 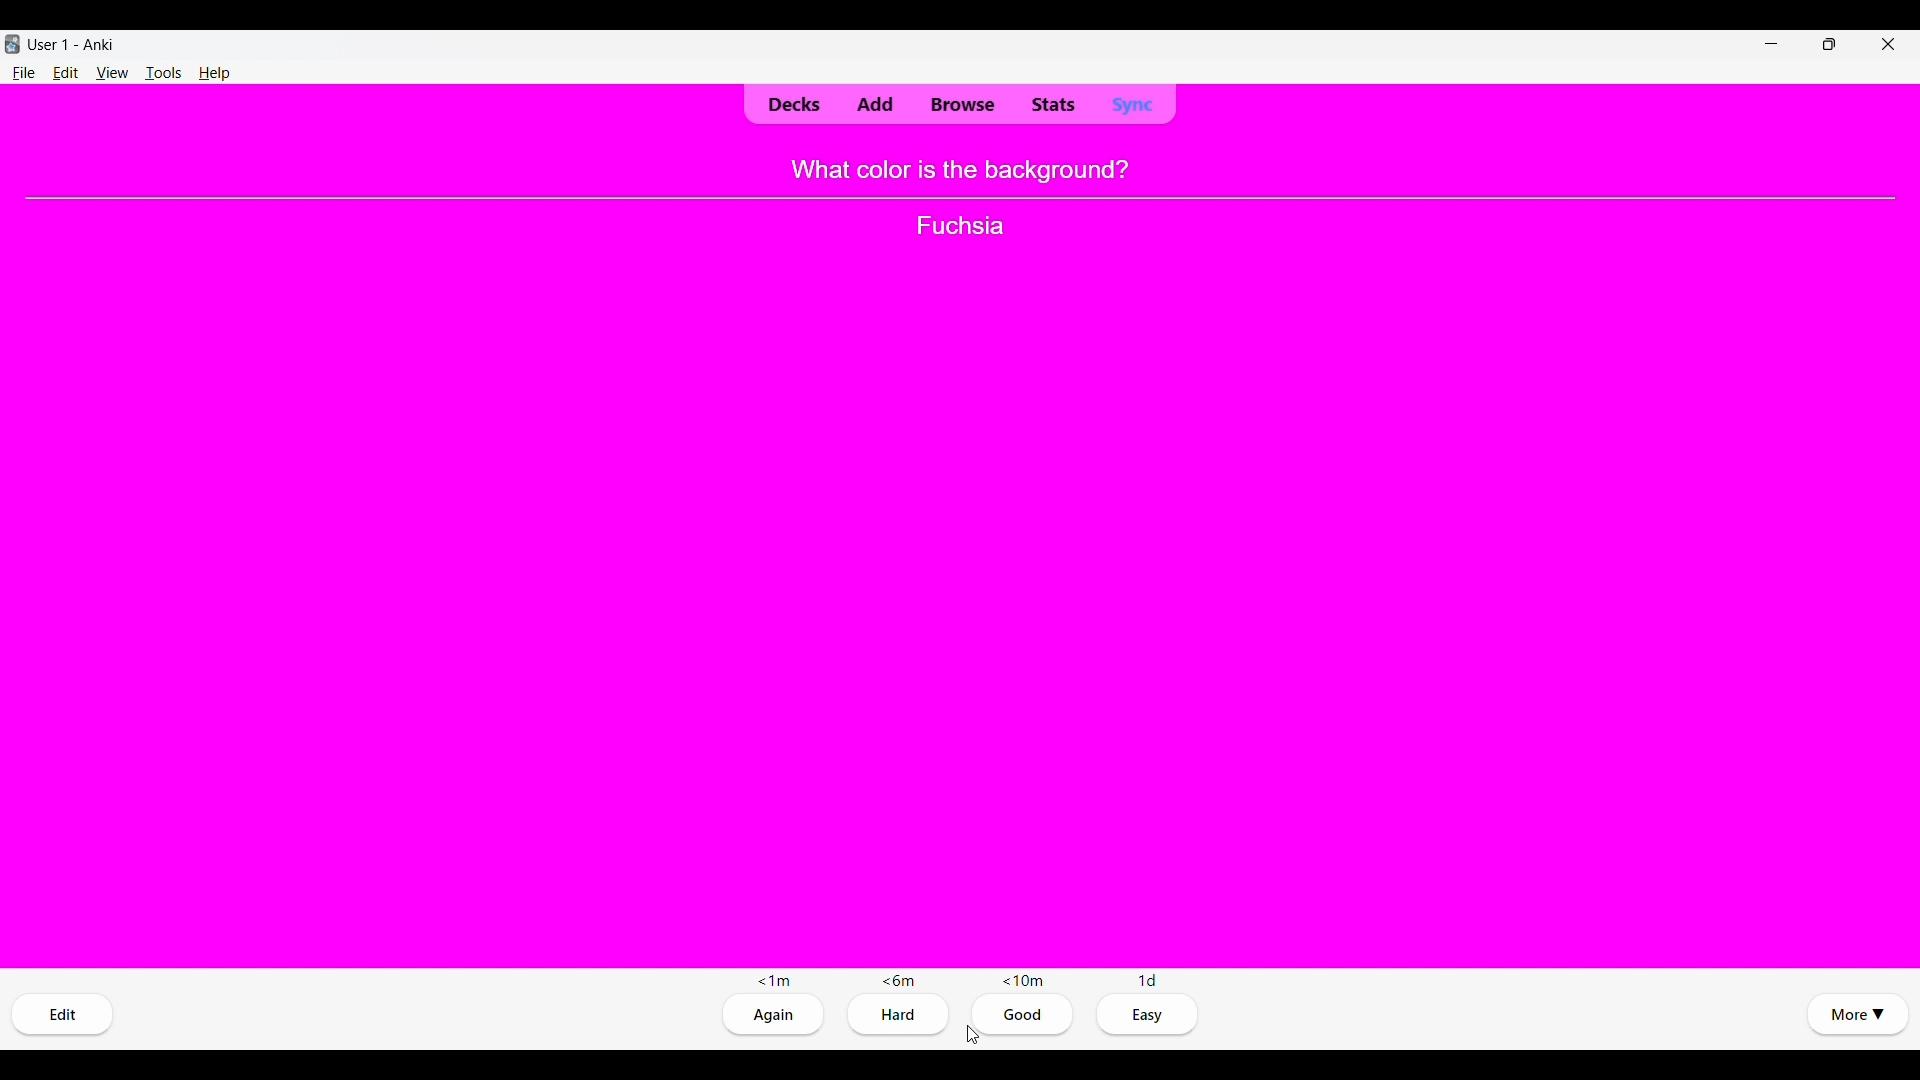 What do you see at coordinates (874, 105) in the screenshot?
I see `Add` at bounding box center [874, 105].